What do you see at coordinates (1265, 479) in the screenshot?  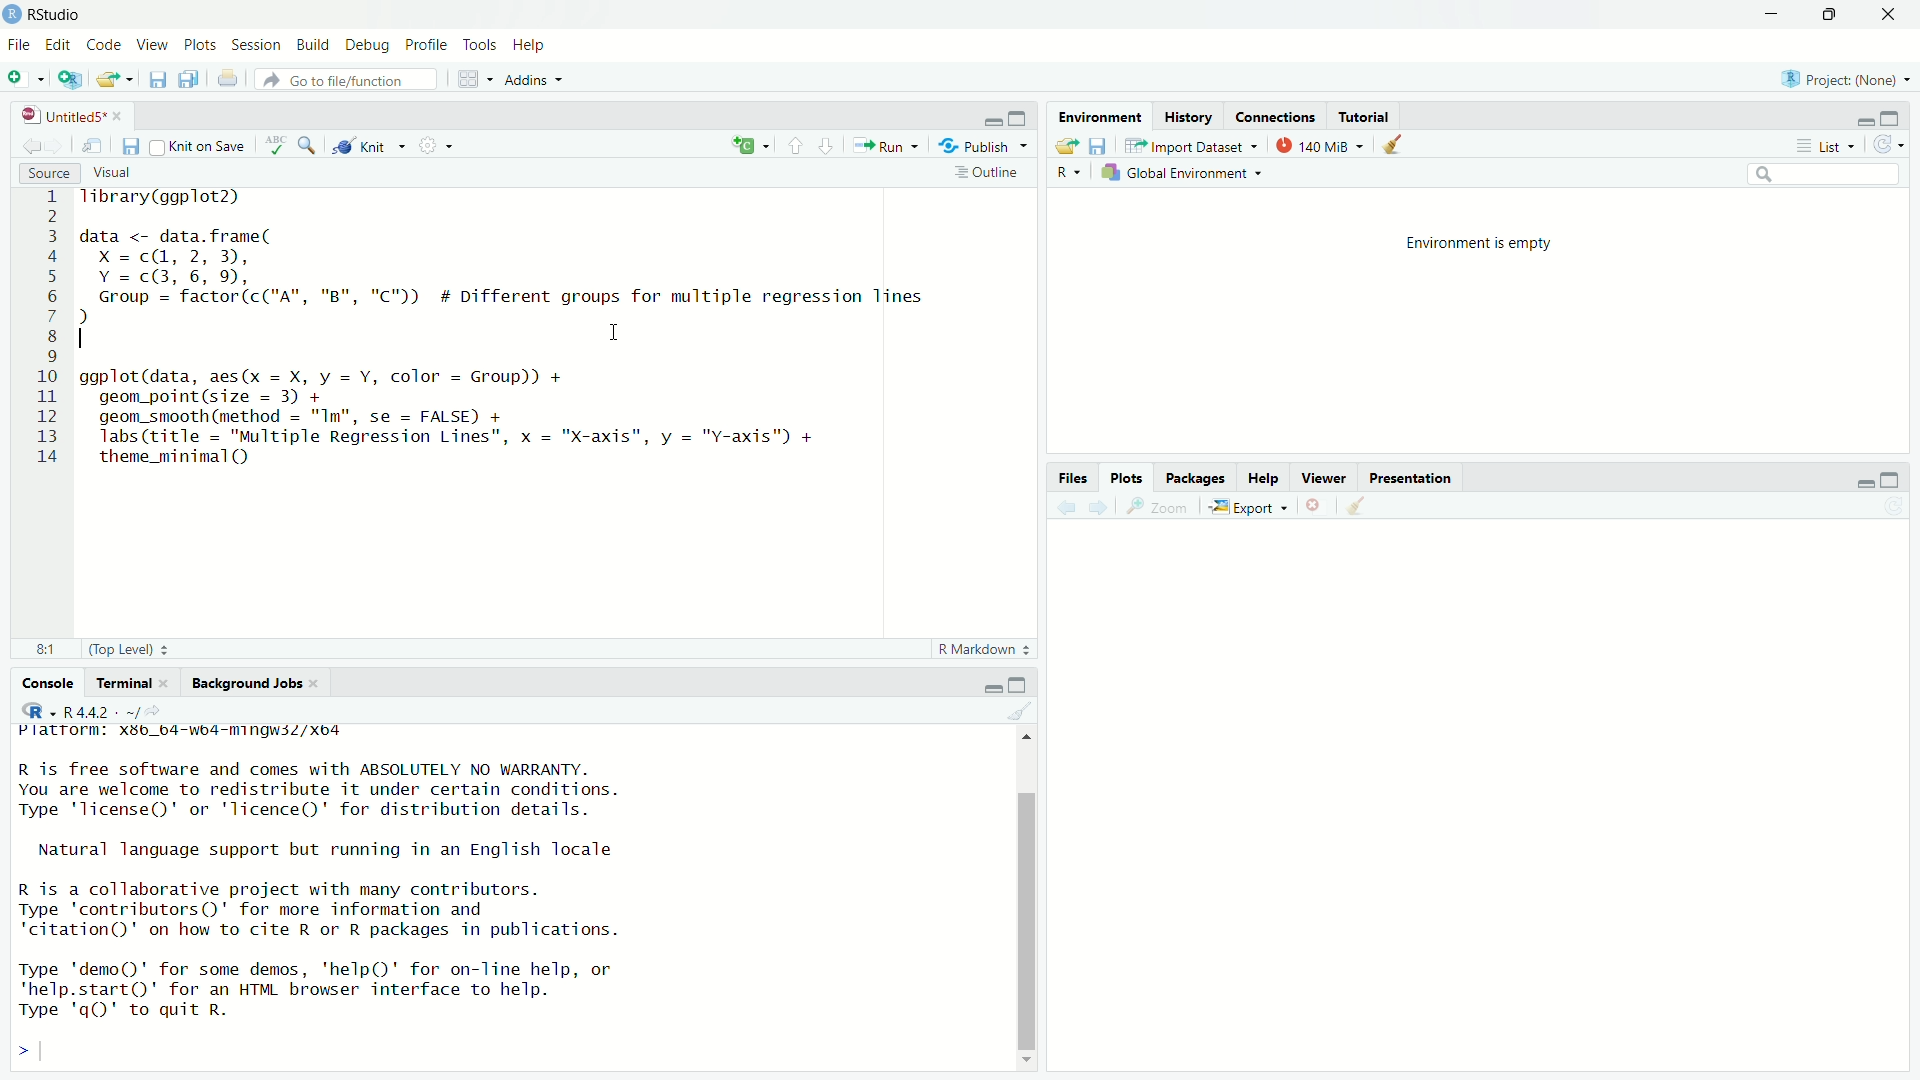 I see `Help` at bounding box center [1265, 479].